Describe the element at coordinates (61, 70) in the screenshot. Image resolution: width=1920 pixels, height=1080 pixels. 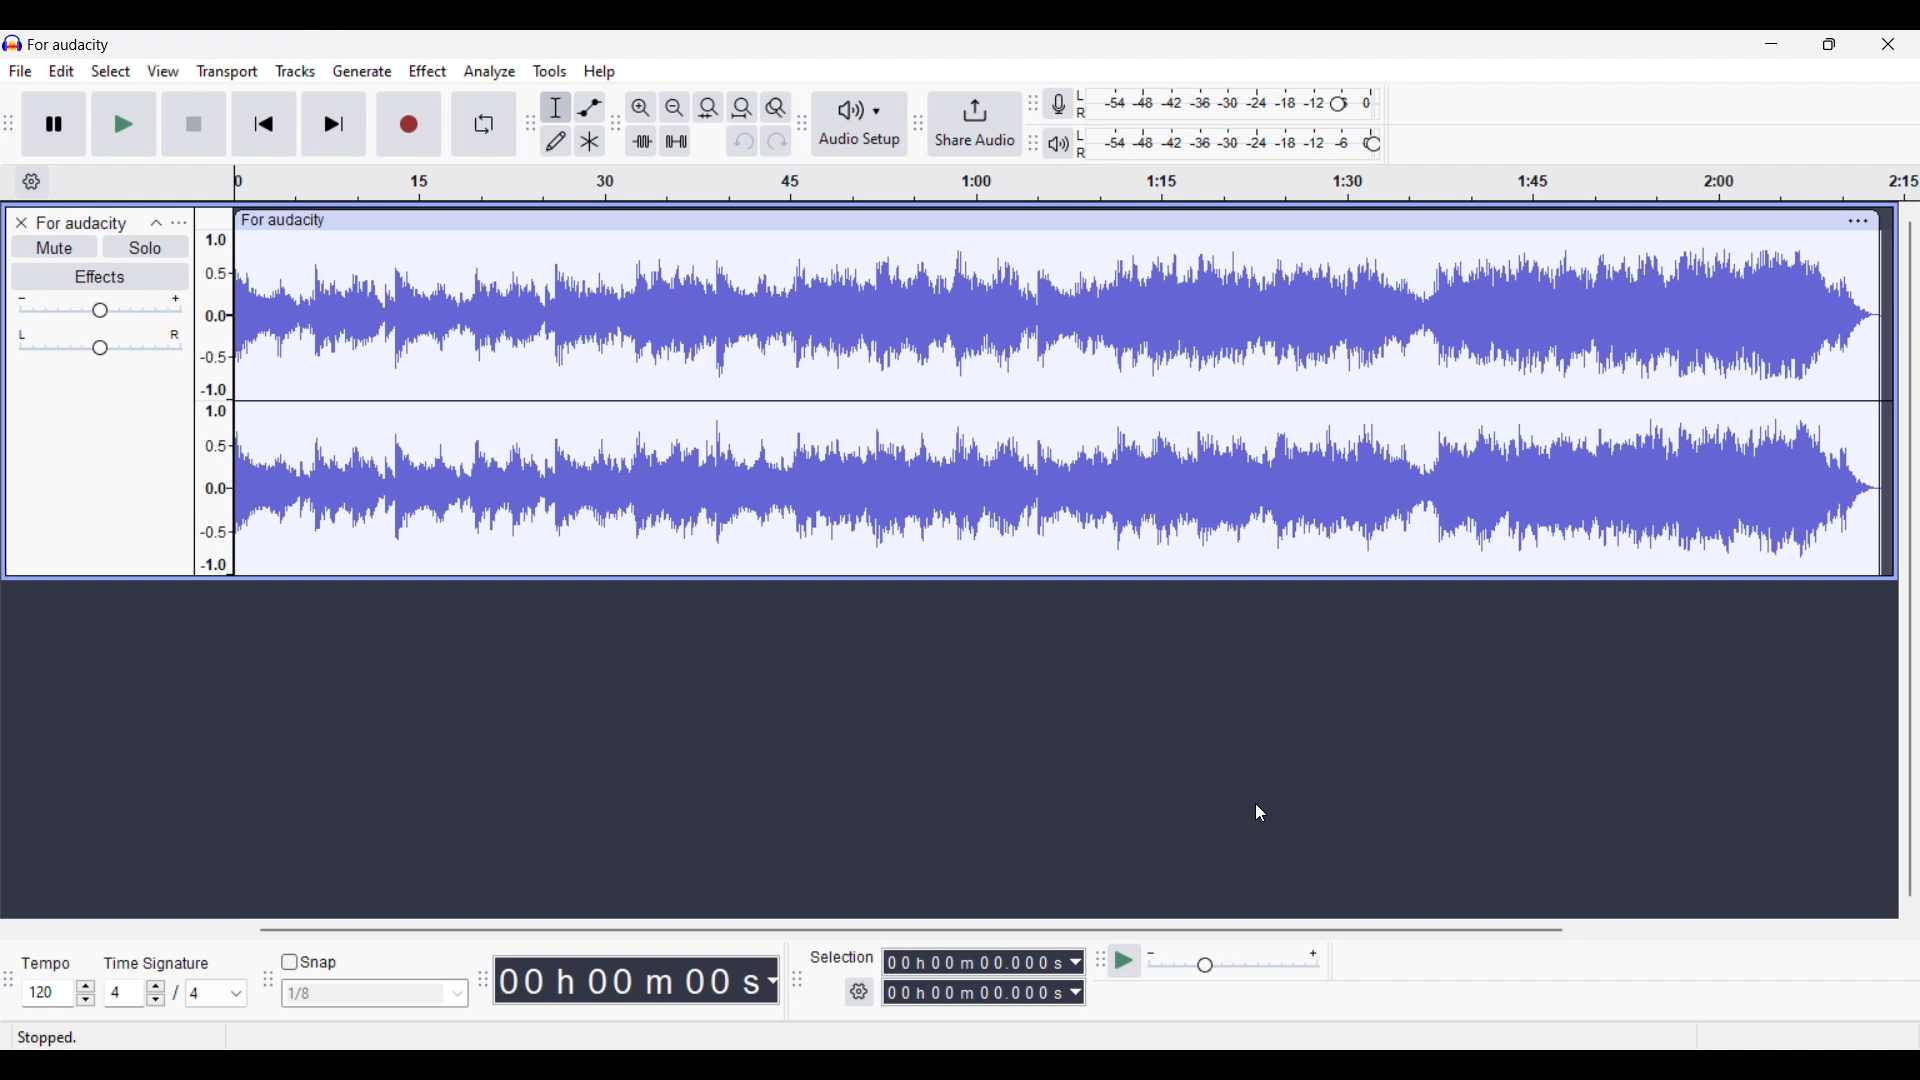
I see `Edit menu` at that location.